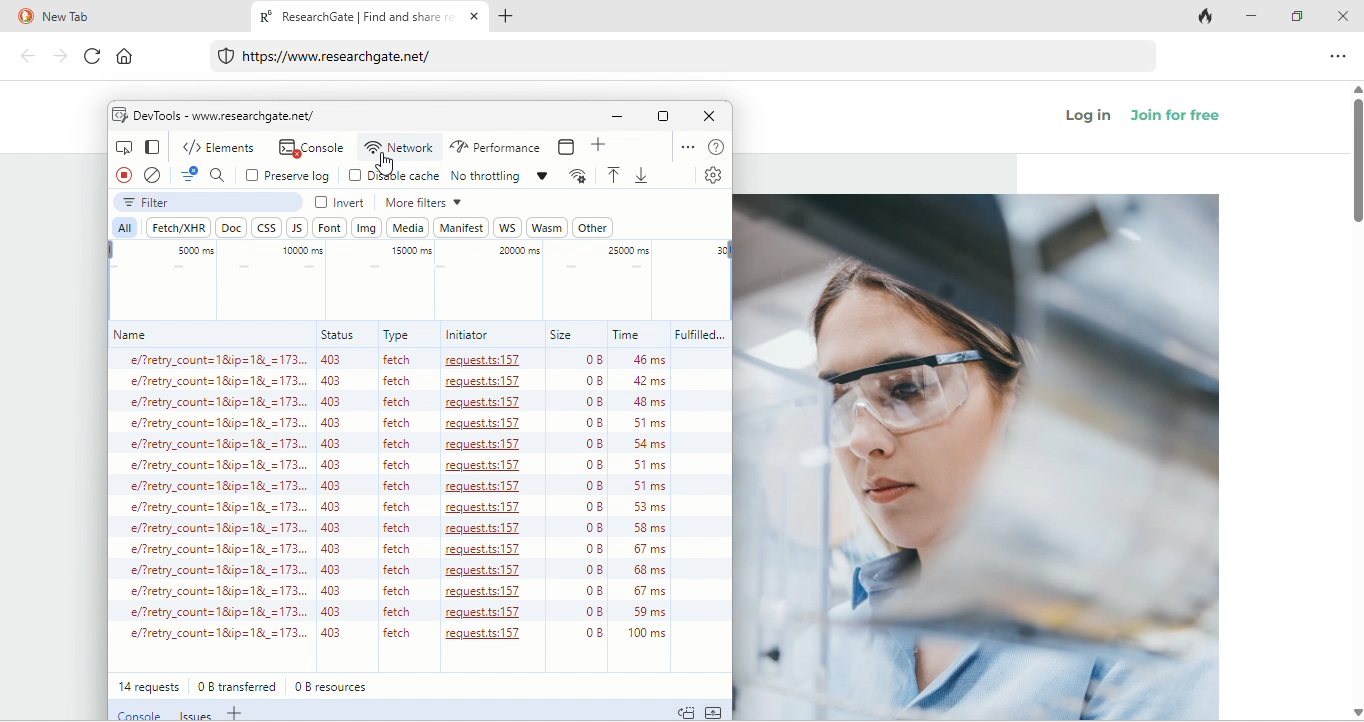 The width and height of the screenshot is (1364, 722). What do you see at coordinates (645, 175) in the screenshot?
I see `download` at bounding box center [645, 175].